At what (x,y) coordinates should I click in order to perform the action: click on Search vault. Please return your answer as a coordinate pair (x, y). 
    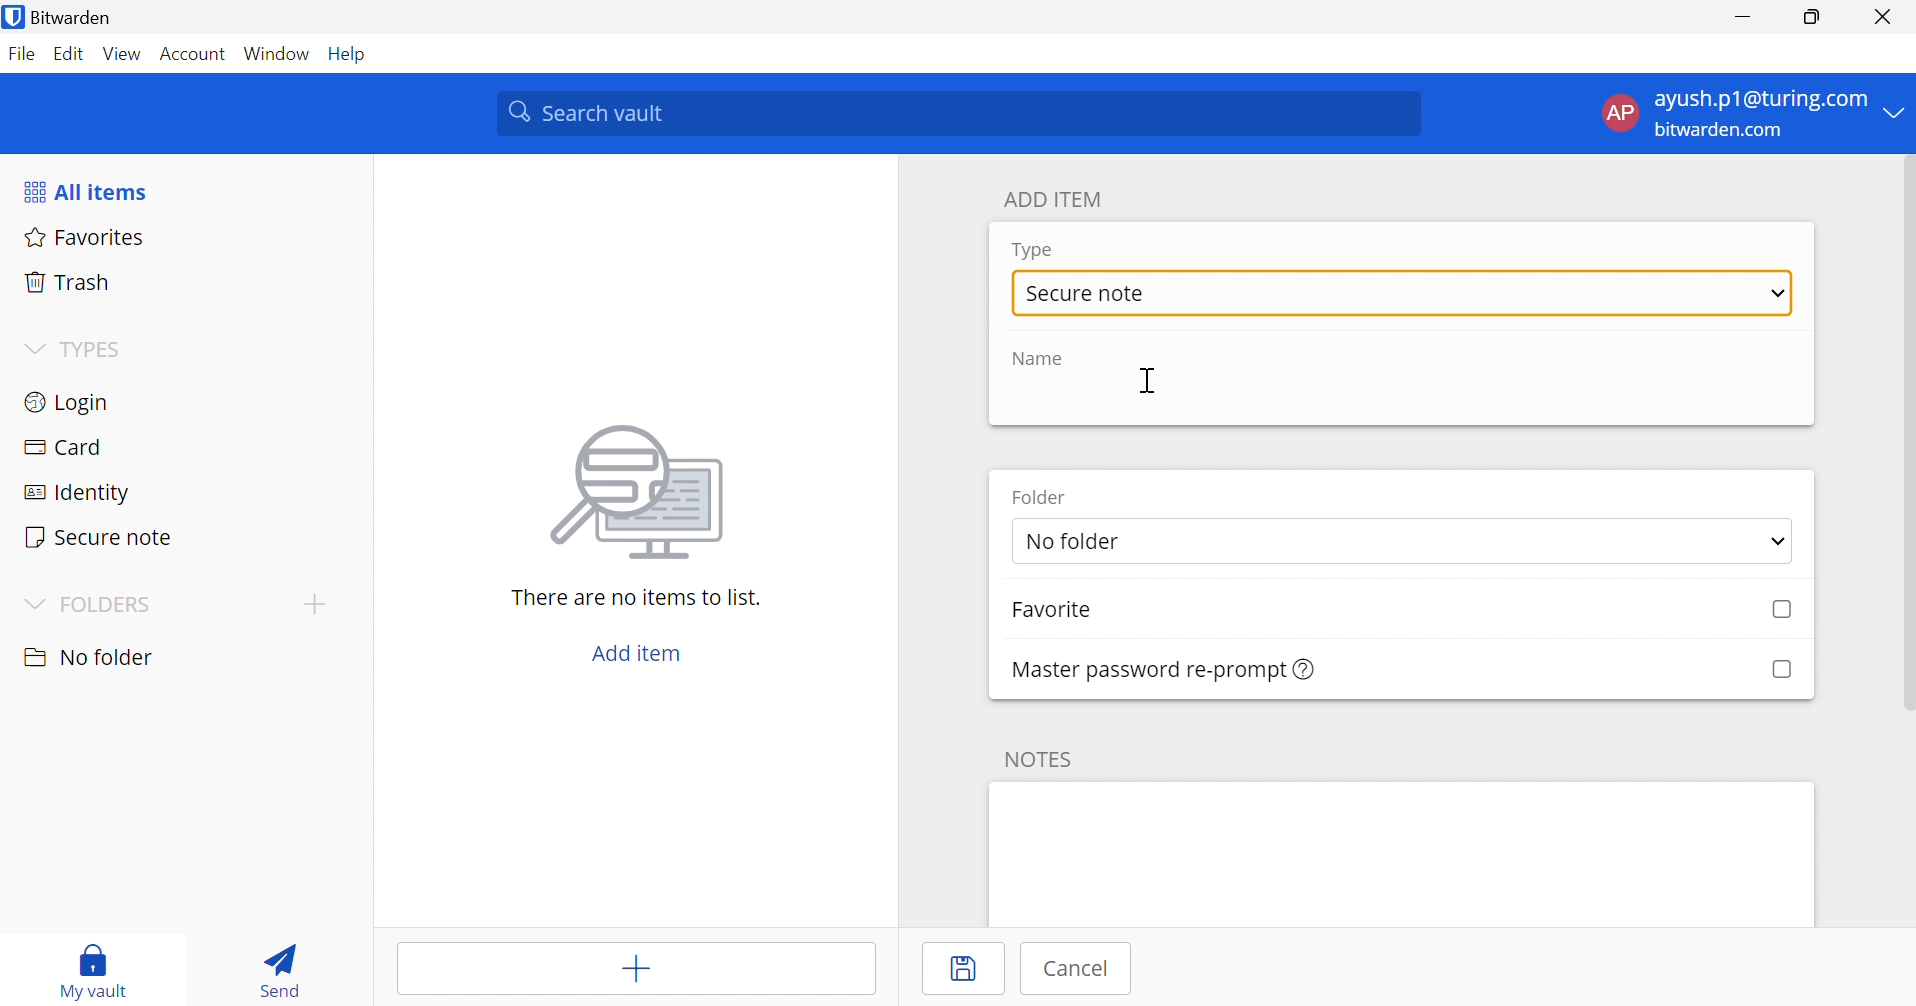
    Looking at the image, I should click on (961, 114).